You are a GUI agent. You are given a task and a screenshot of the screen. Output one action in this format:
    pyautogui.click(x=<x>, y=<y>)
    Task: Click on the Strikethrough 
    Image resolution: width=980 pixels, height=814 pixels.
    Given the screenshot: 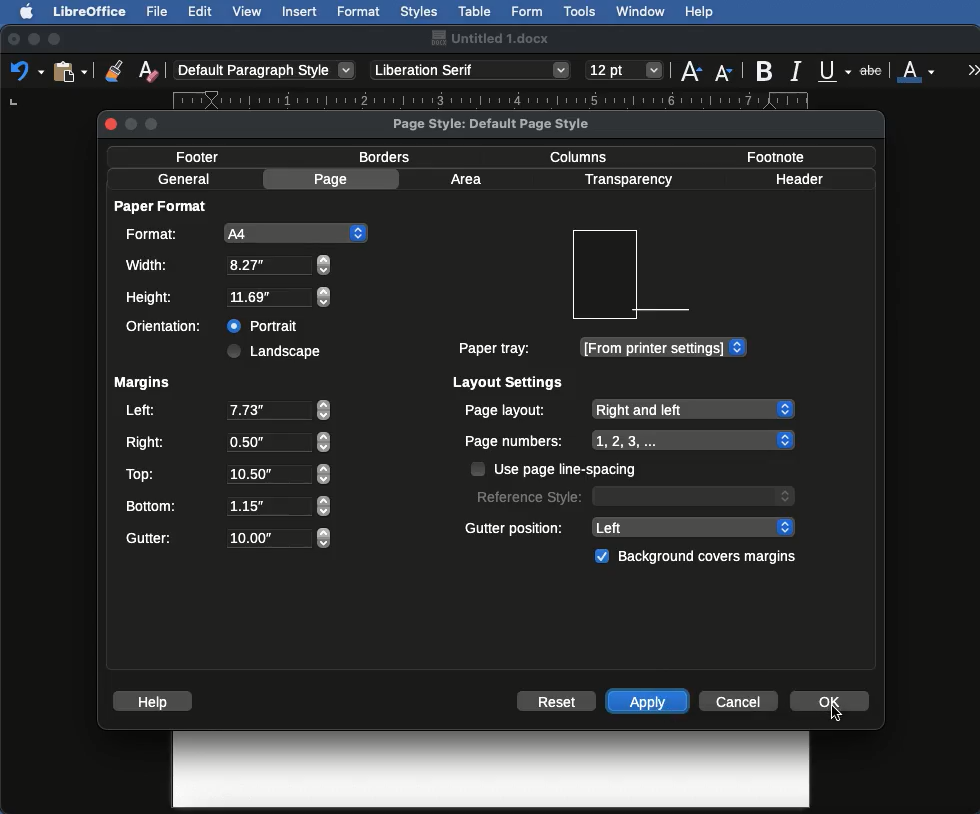 What is the action you would take?
    pyautogui.click(x=873, y=69)
    